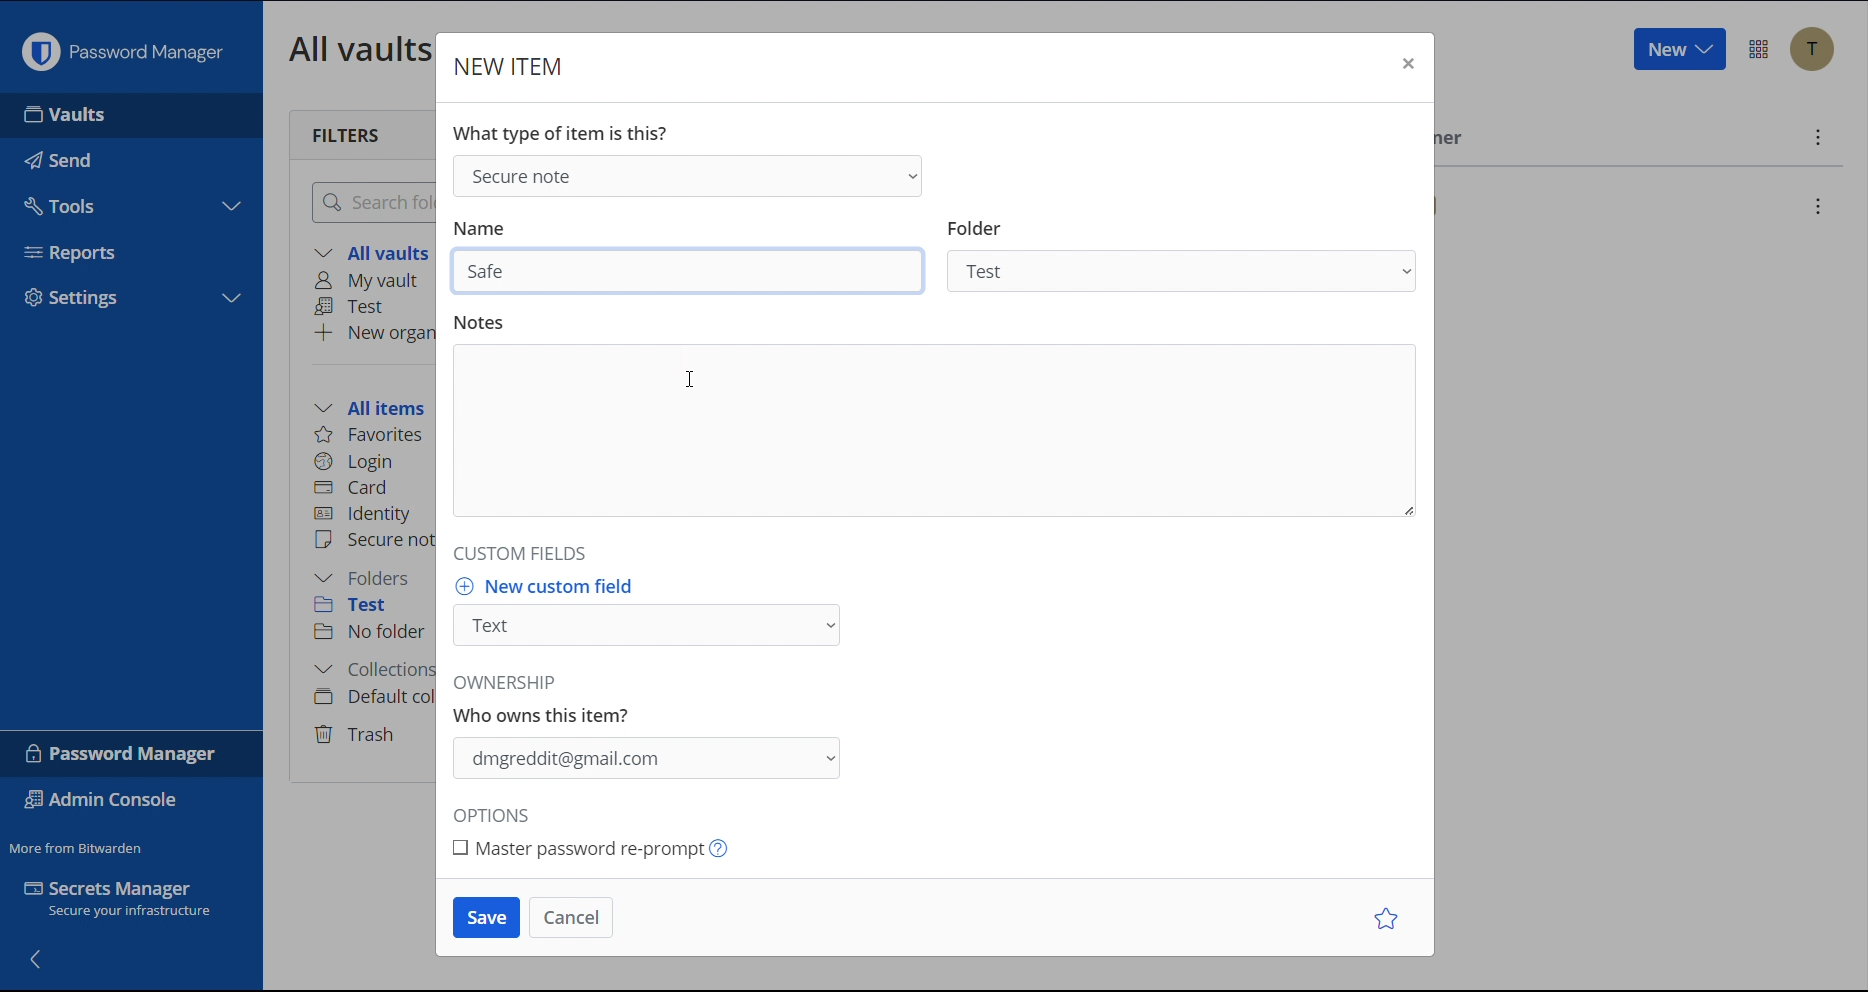 Image resolution: width=1868 pixels, height=992 pixels. What do you see at coordinates (1815, 137) in the screenshot?
I see `More` at bounding box center [1815, 137].